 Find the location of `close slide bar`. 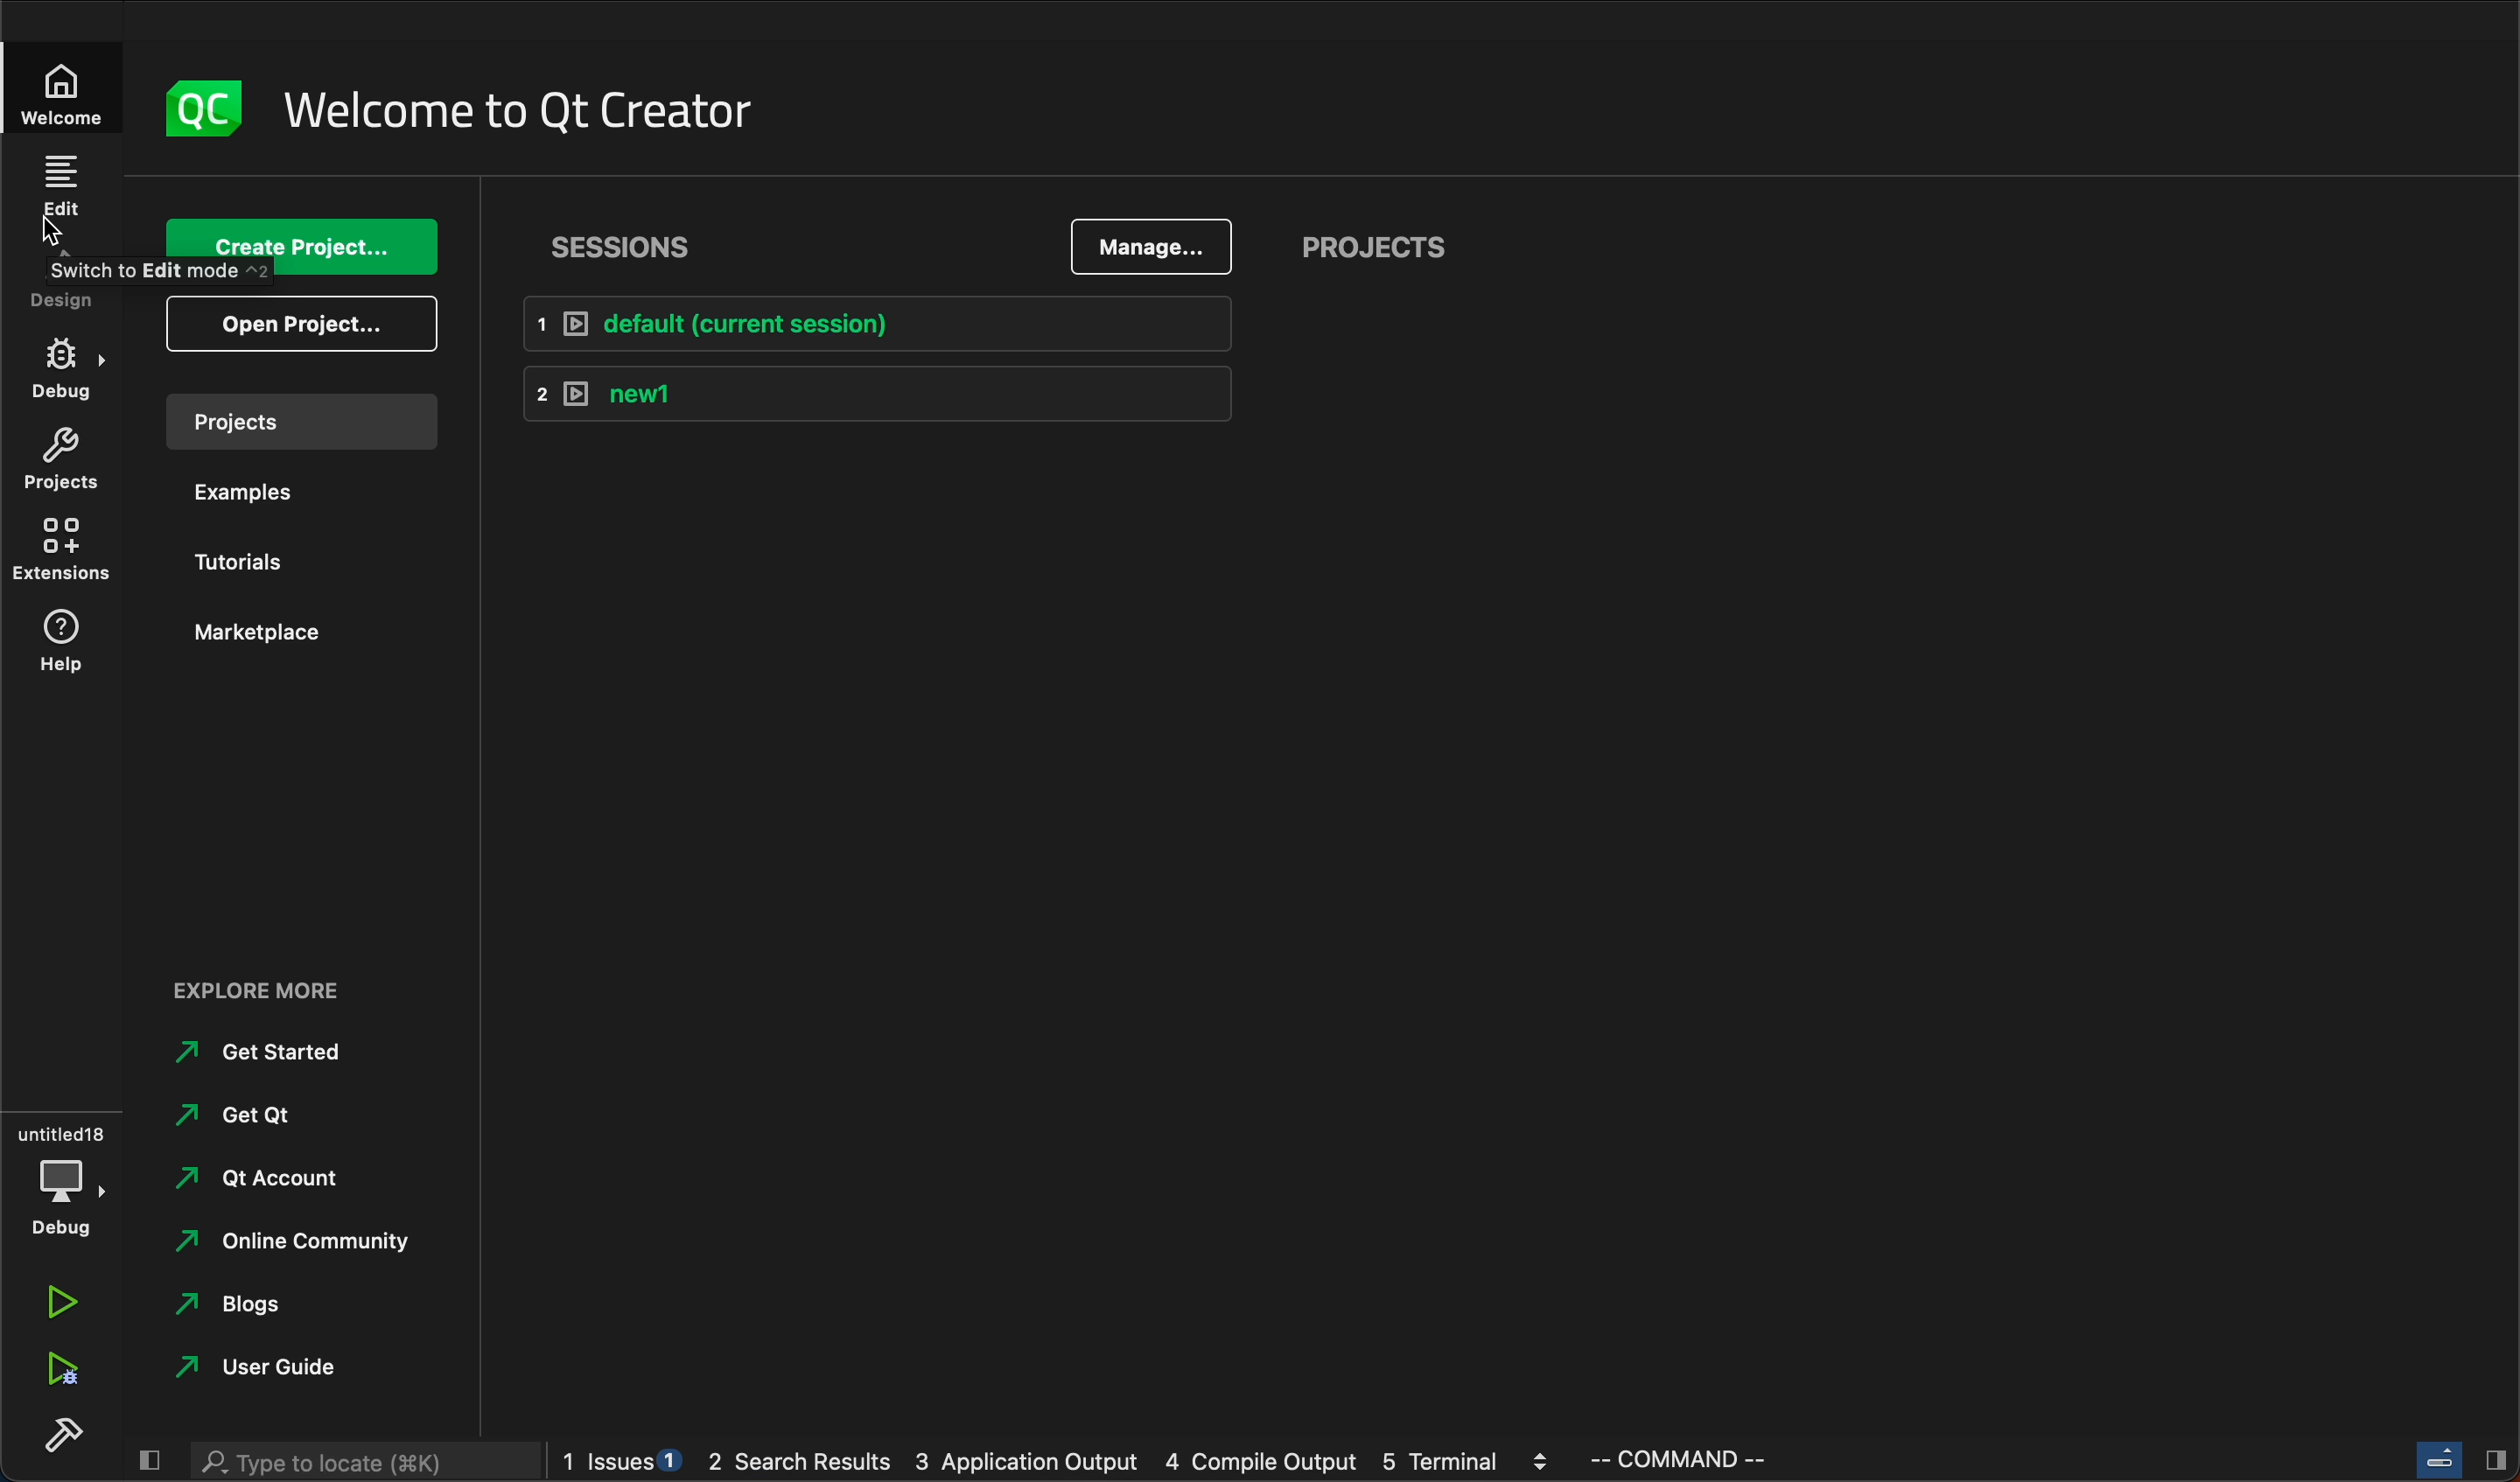

close slide bar is located at coordinates (150, 1459).